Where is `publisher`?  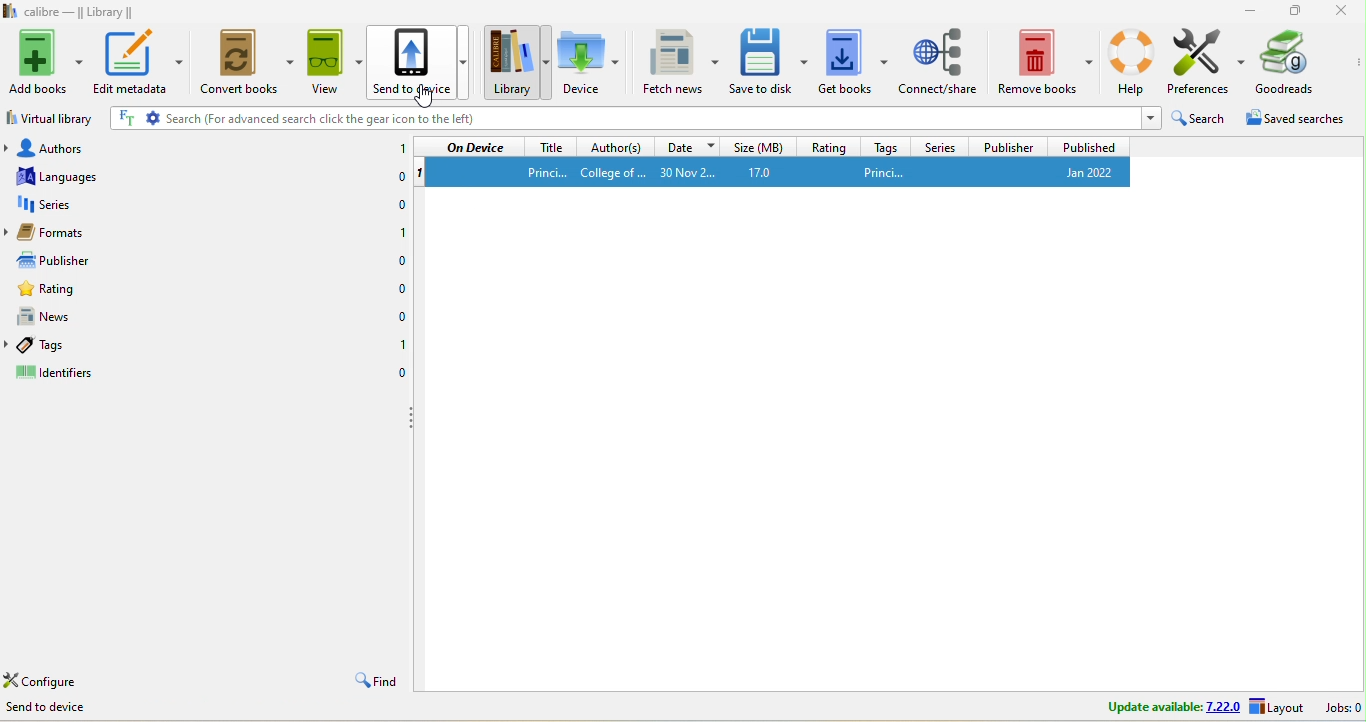 publisher is located at coordinates (155, 260).